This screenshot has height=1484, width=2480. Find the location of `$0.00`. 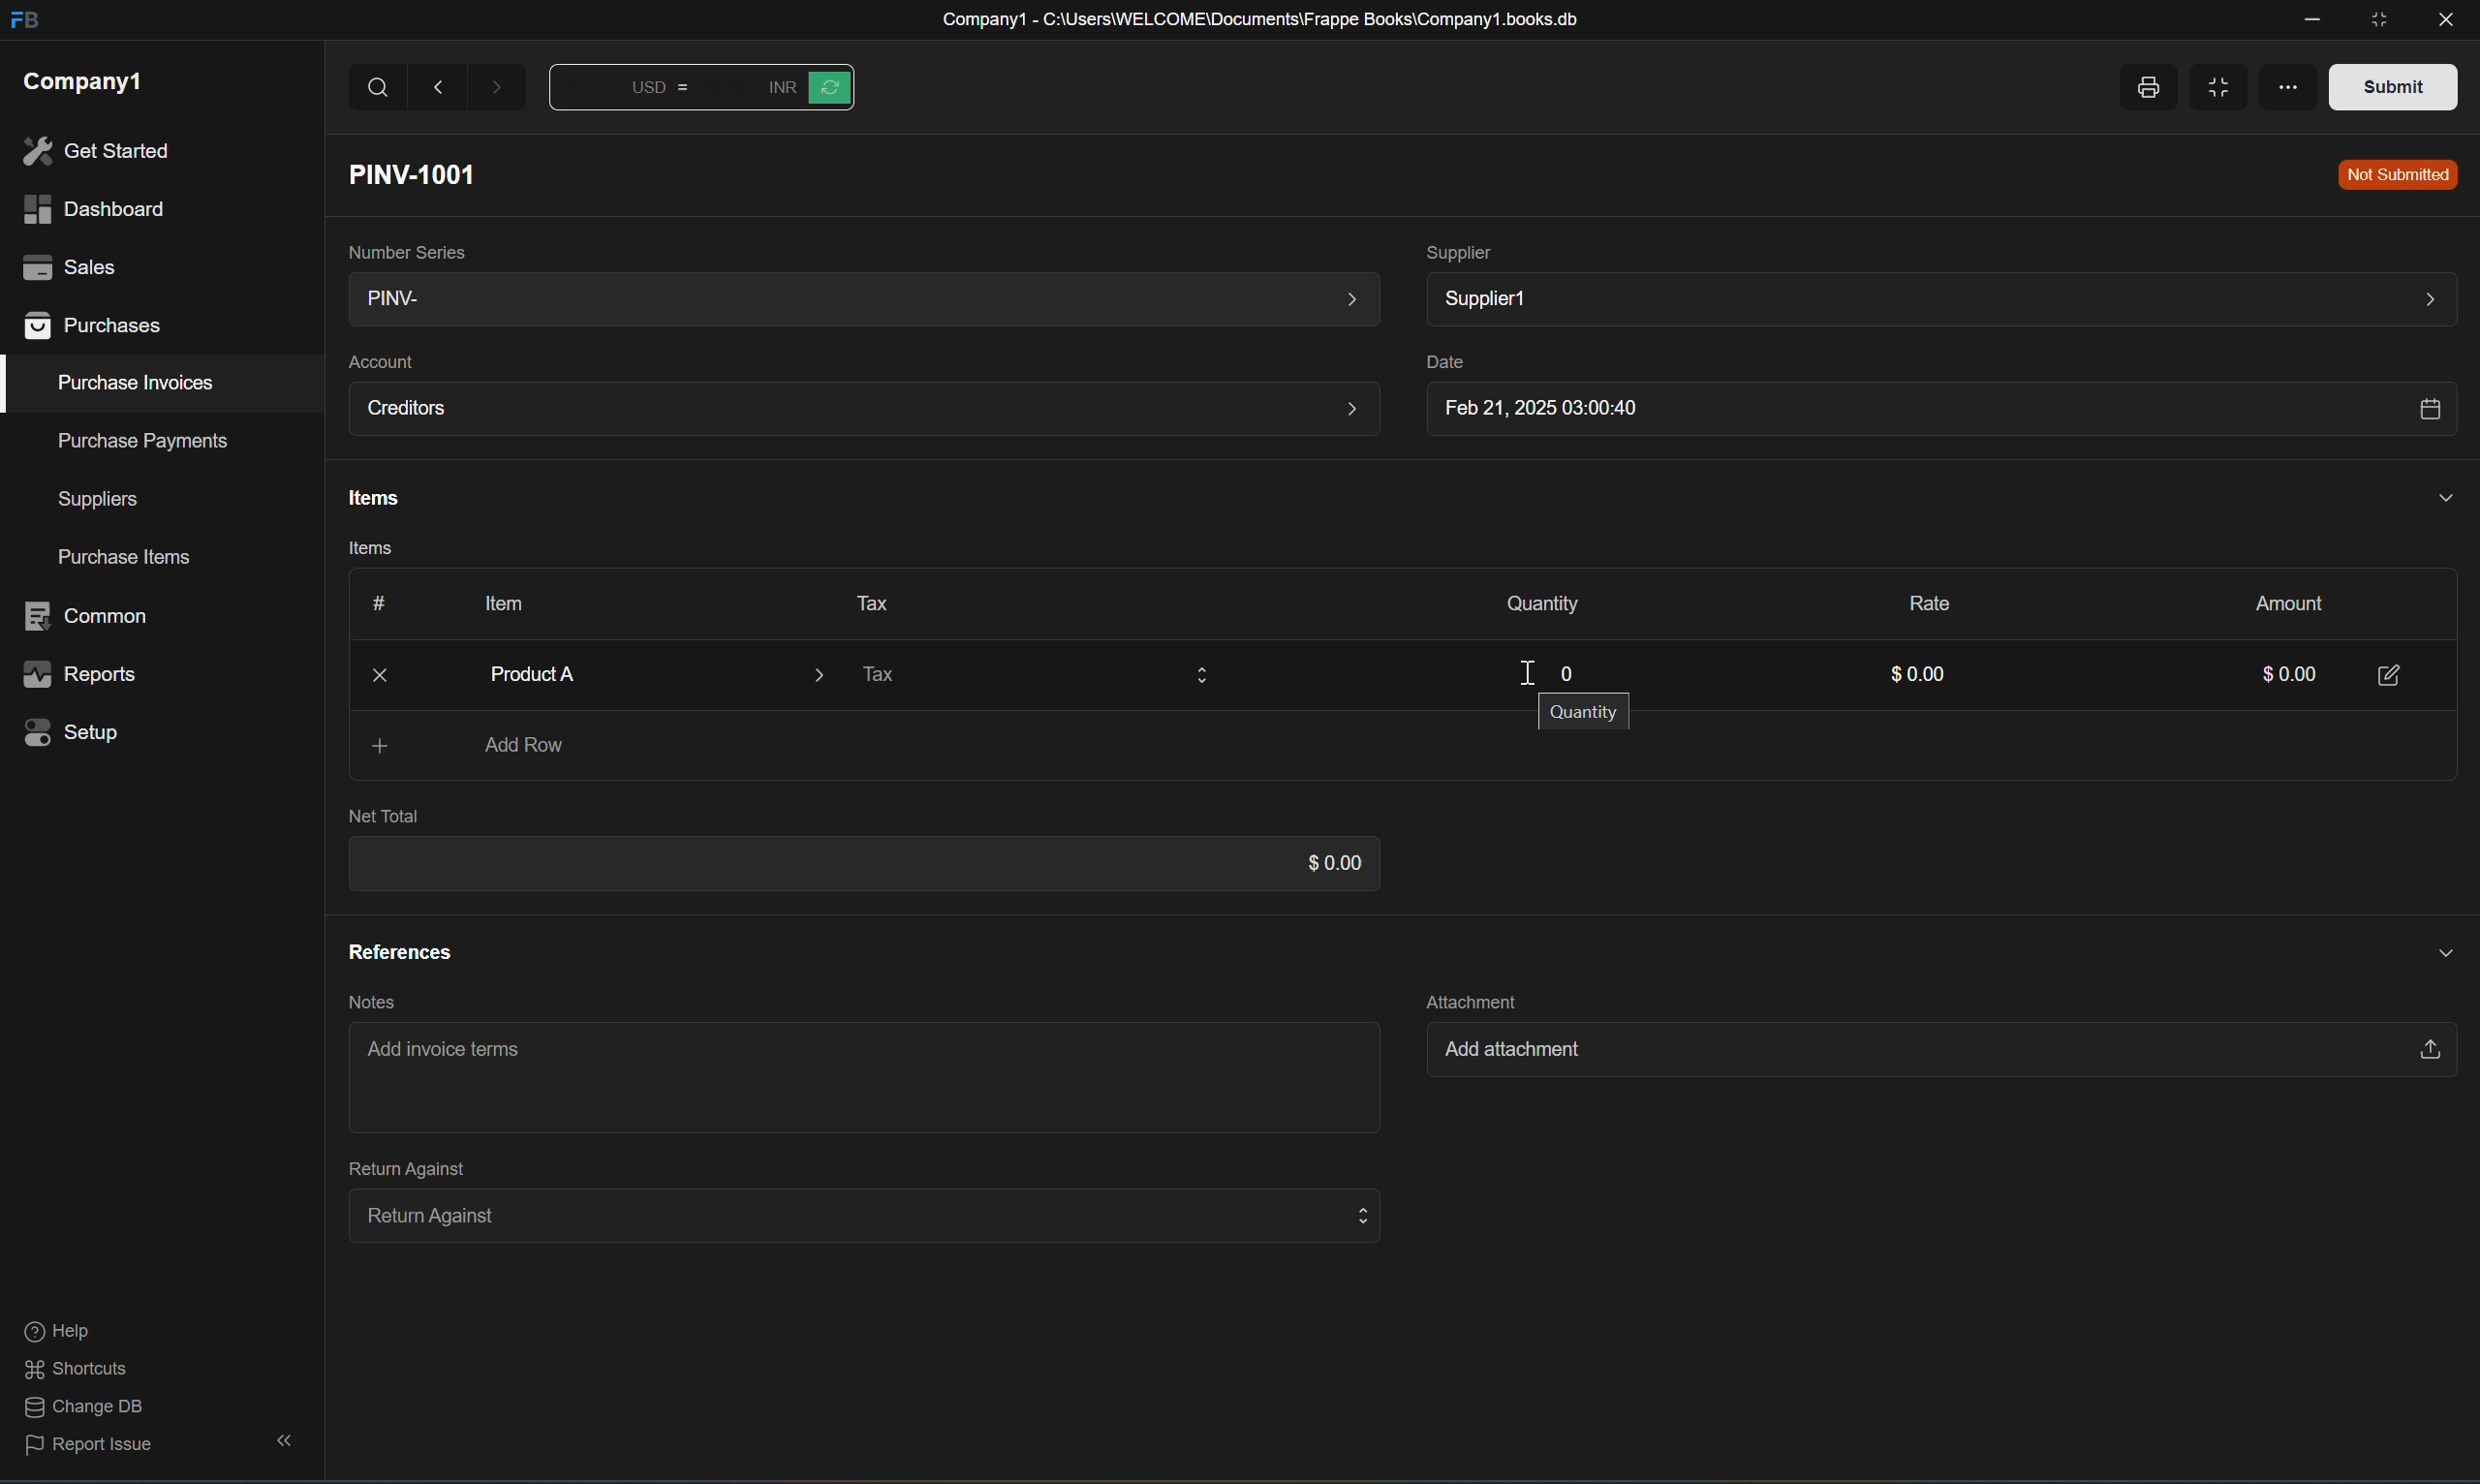

$0.00 is located at coordinates (1323, 863).